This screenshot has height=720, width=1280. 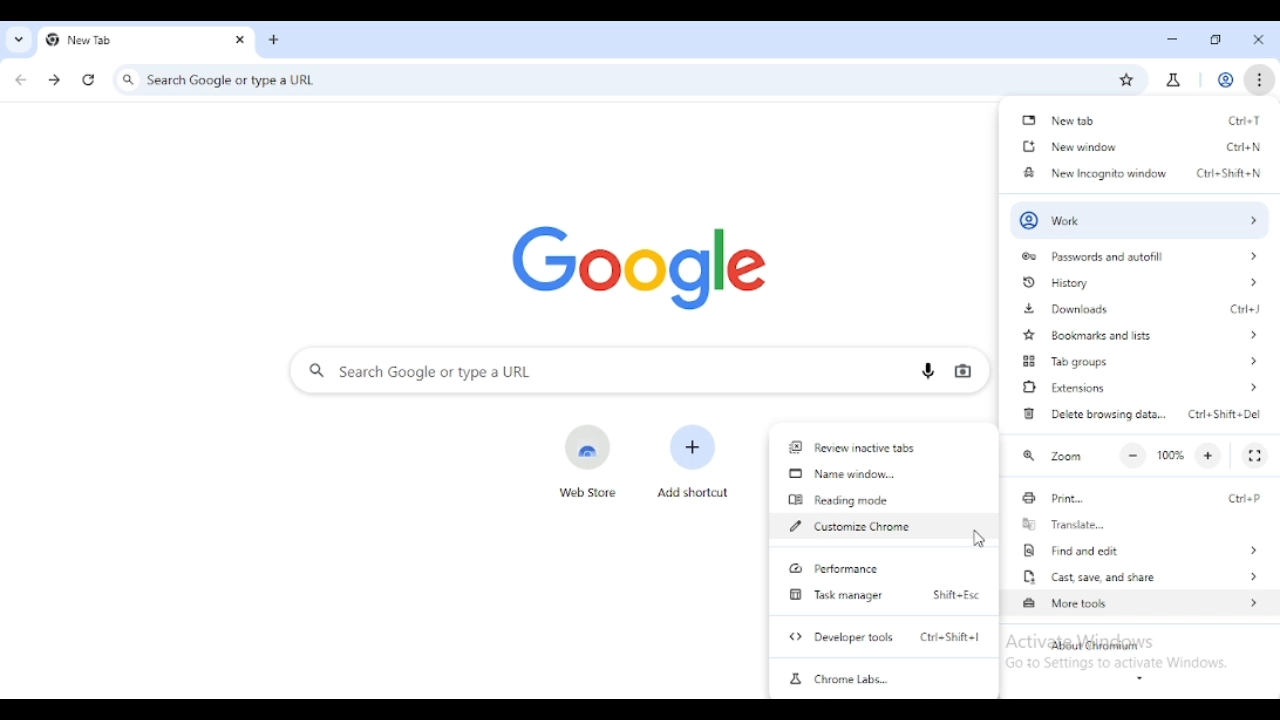 What do you see at coordinates (1141, 334) in the screenshot?
I see `bookmarks and lists` at bounding box center [1141, 334].